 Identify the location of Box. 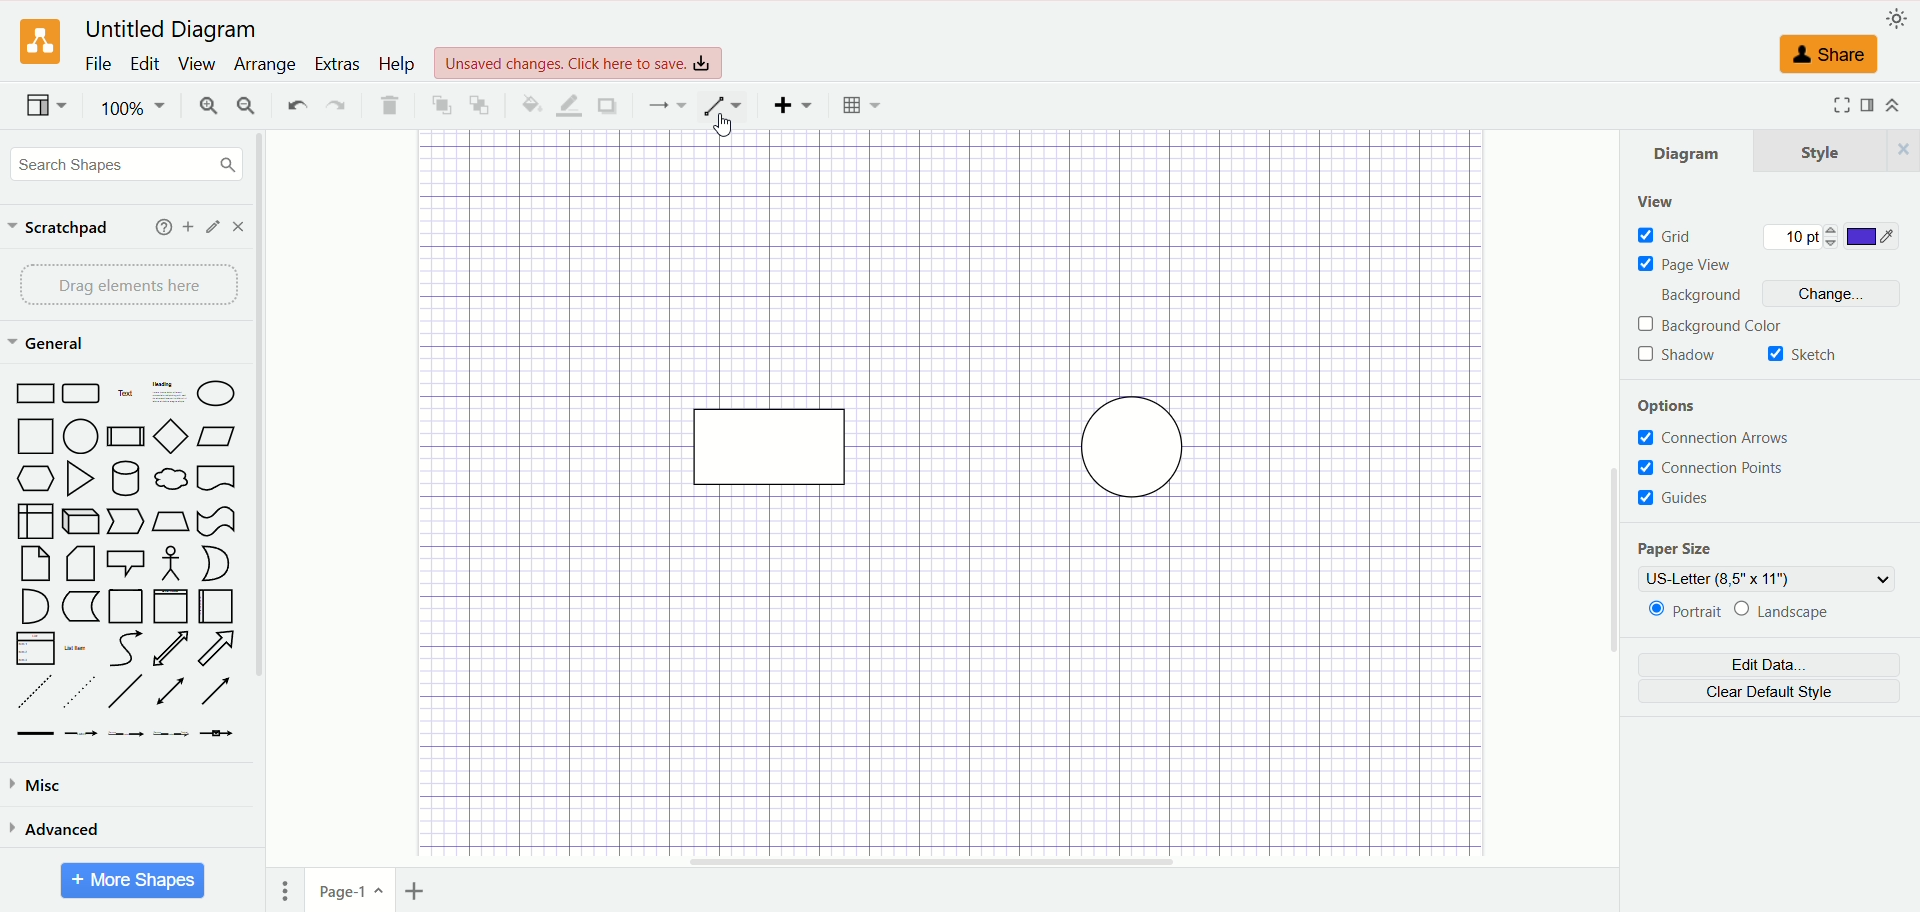
(35, 520).